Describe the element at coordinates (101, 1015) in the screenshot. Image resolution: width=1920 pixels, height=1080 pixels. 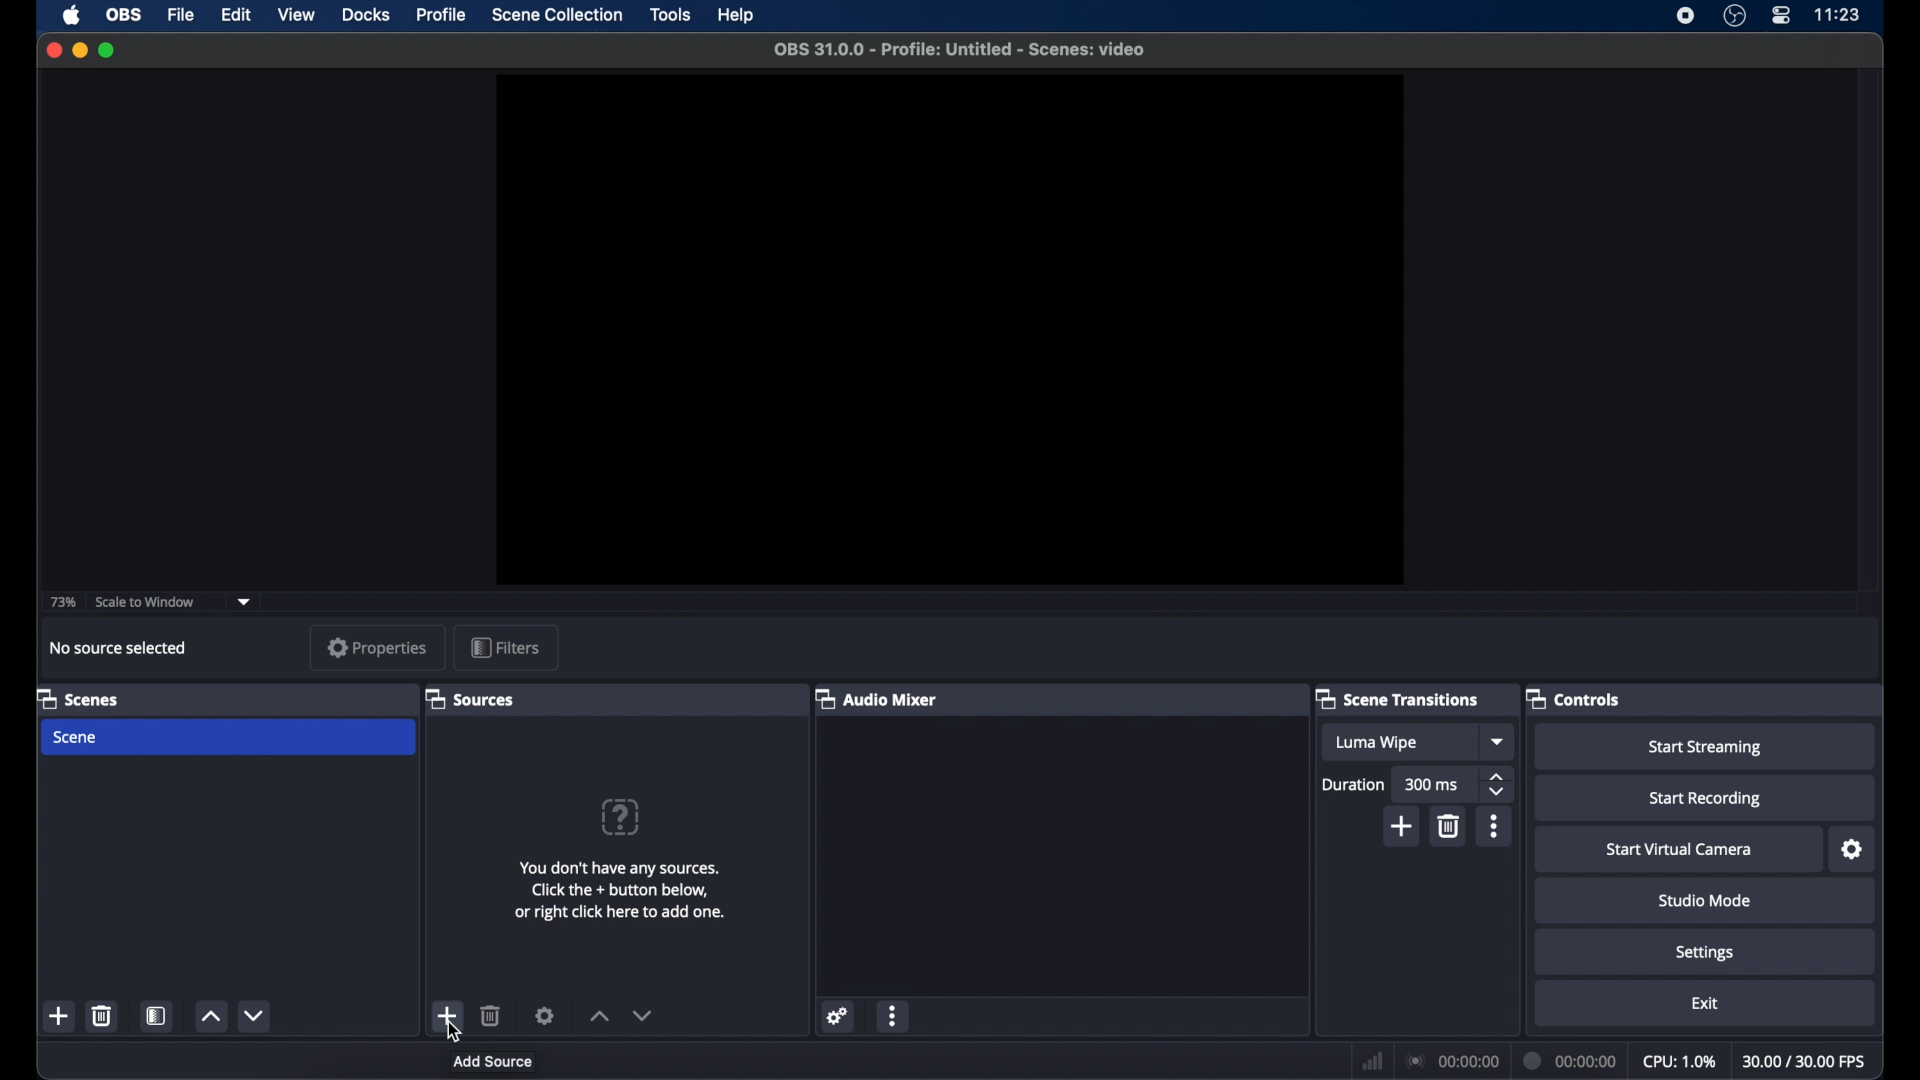
I see `delete` at that location.